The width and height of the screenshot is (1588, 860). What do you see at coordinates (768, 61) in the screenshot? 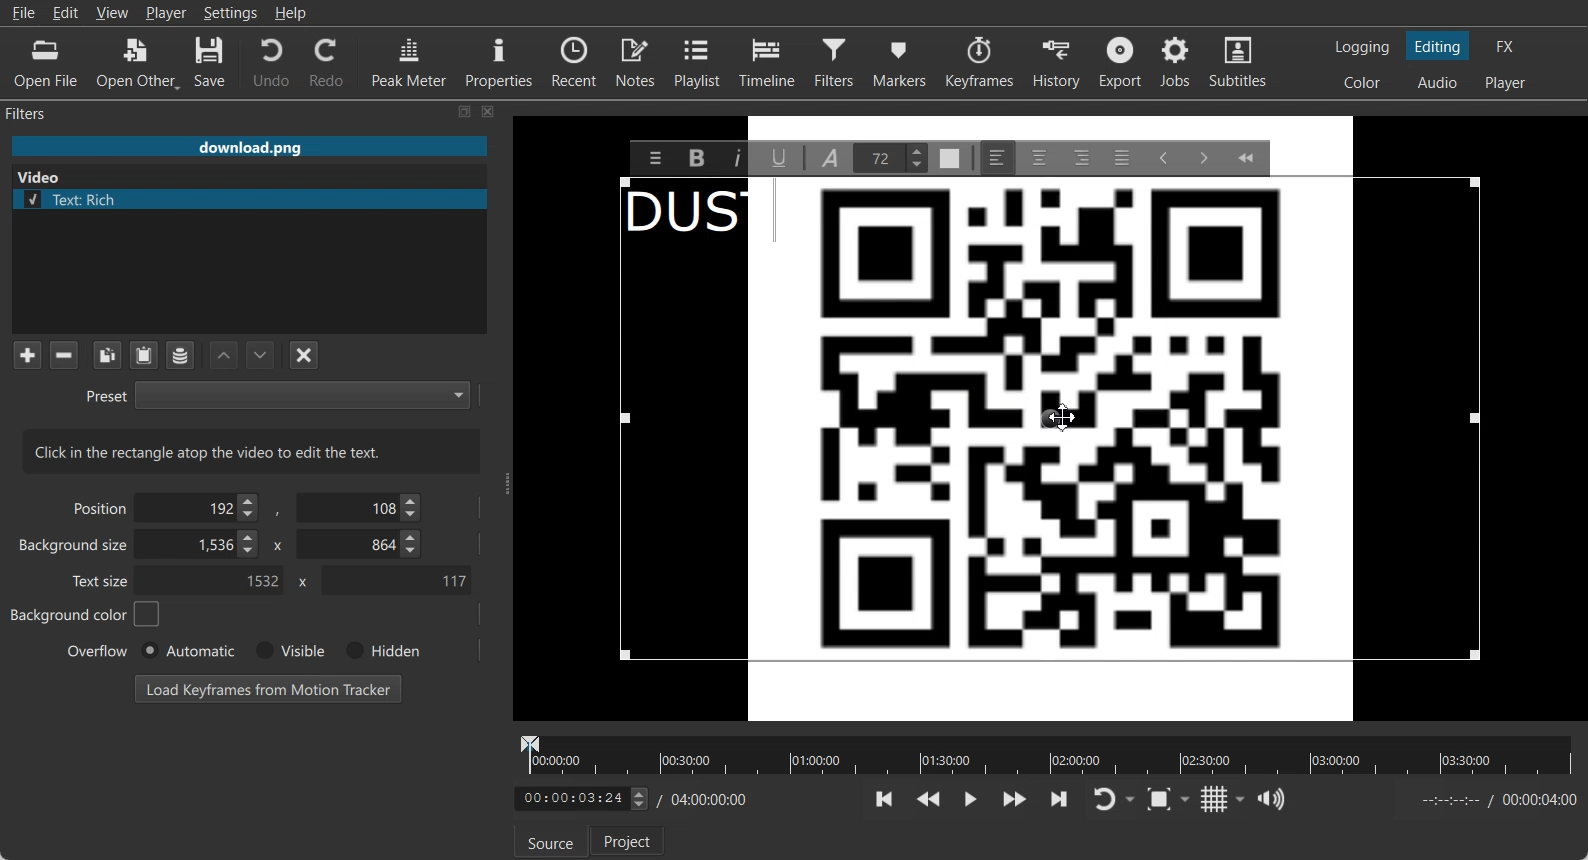
I see `Timeline` at bounding box center [768, 61].